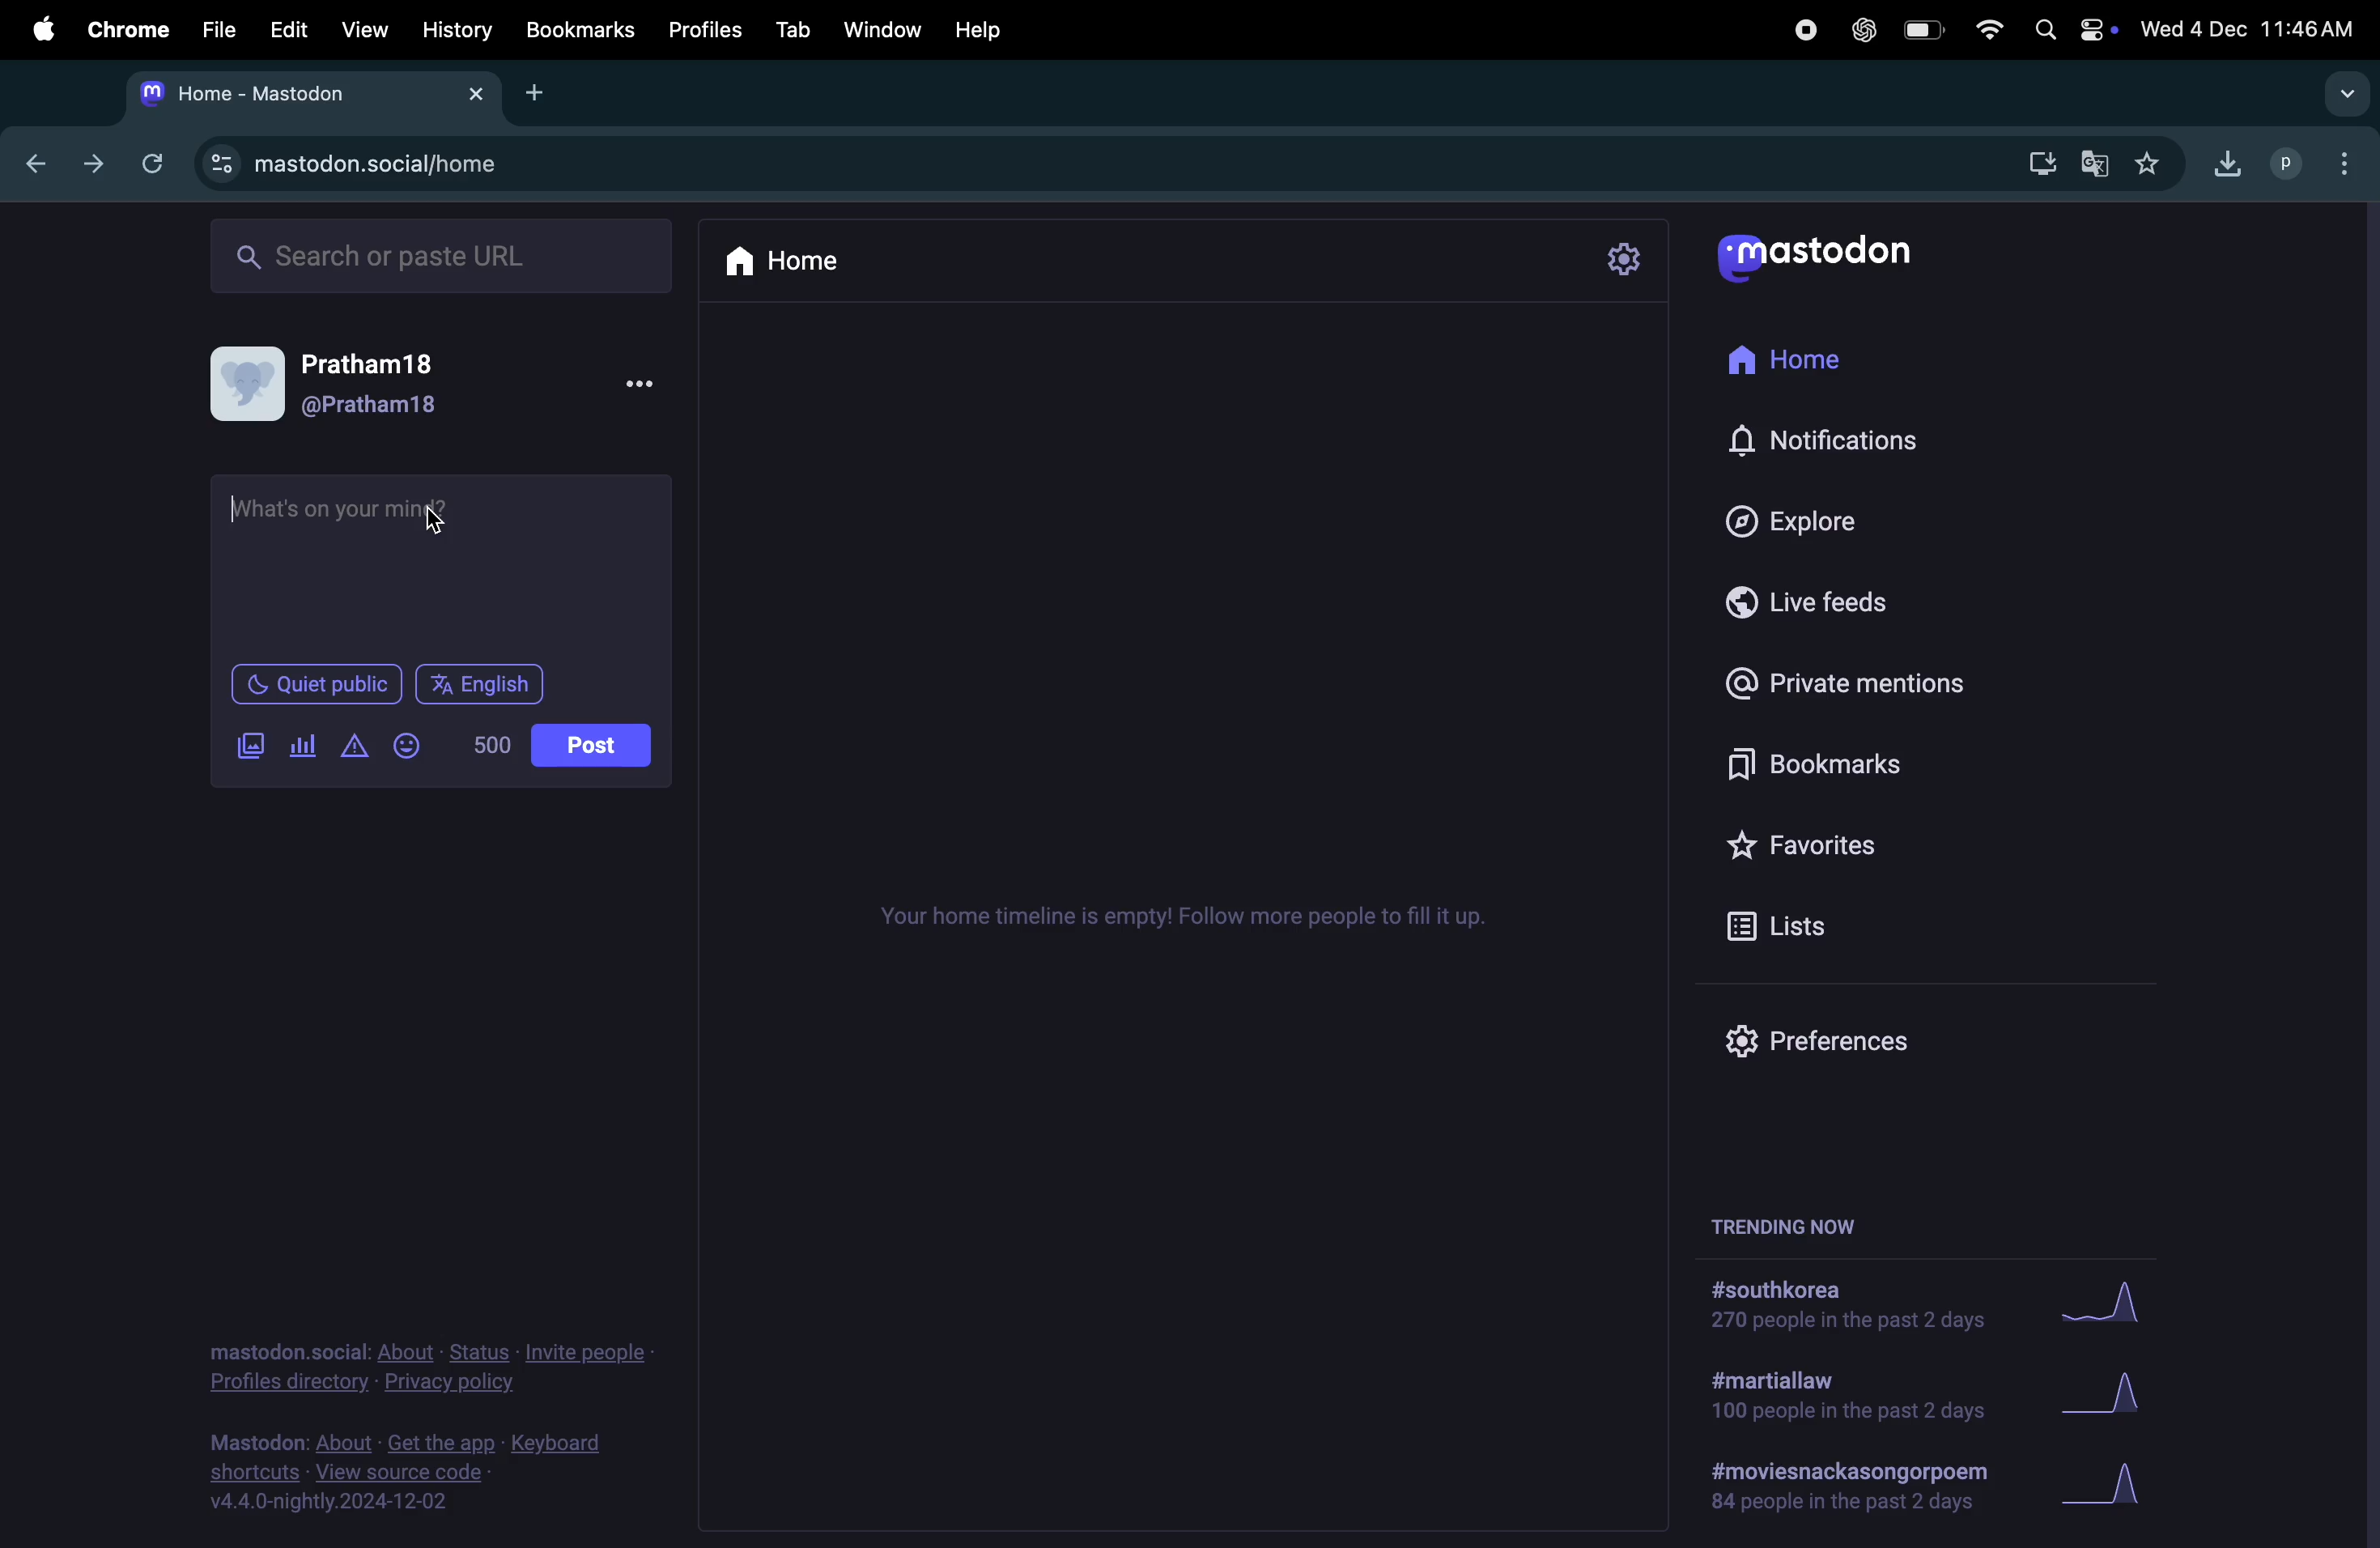 The image size is (2380, 1548). Describe the element at coordinates (446, 527) in the screenshot. I see `cursor` at that location.